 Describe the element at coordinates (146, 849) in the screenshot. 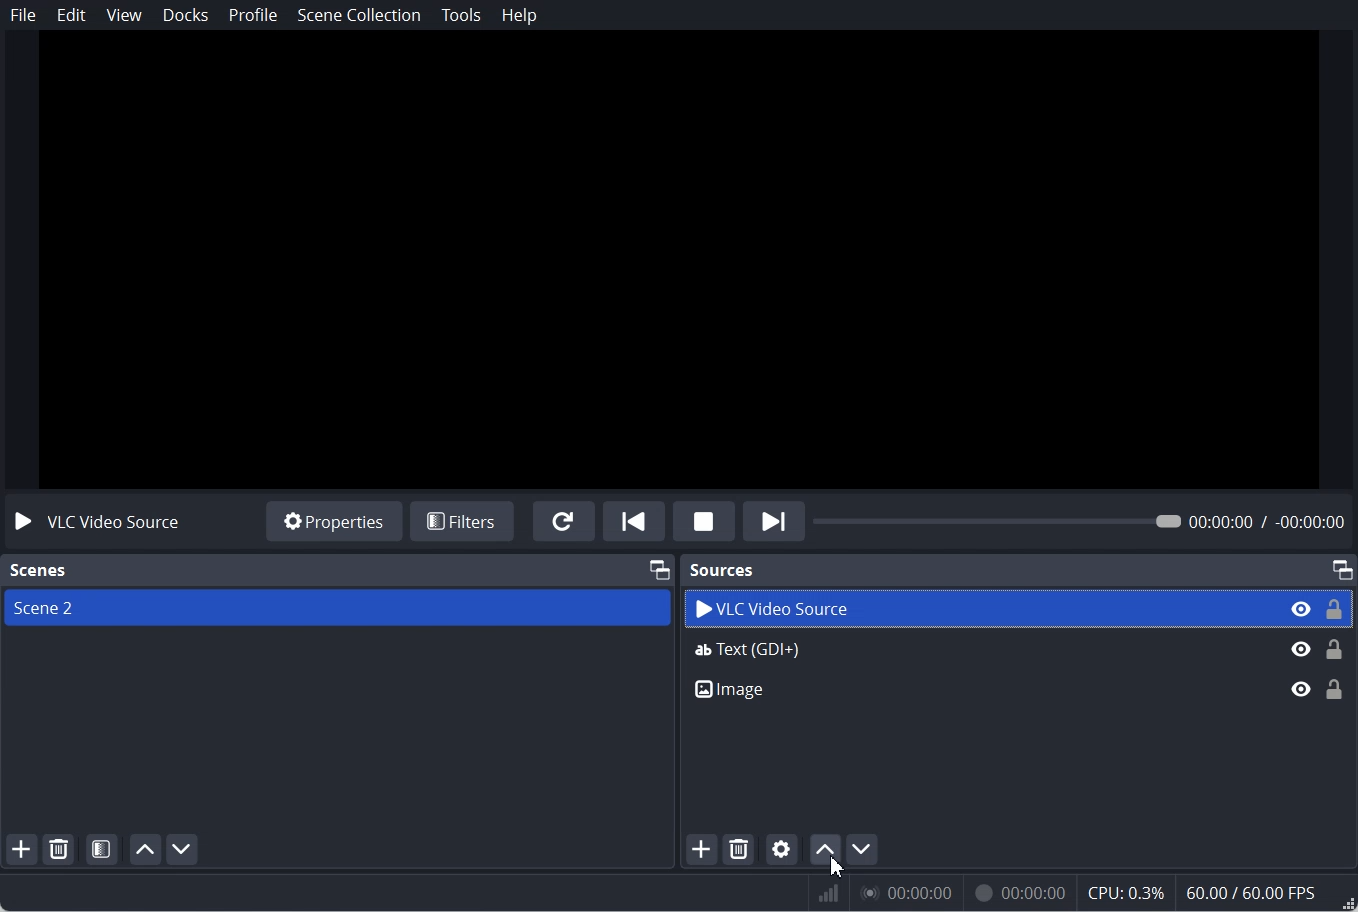

I see `Move scene up` at that location.